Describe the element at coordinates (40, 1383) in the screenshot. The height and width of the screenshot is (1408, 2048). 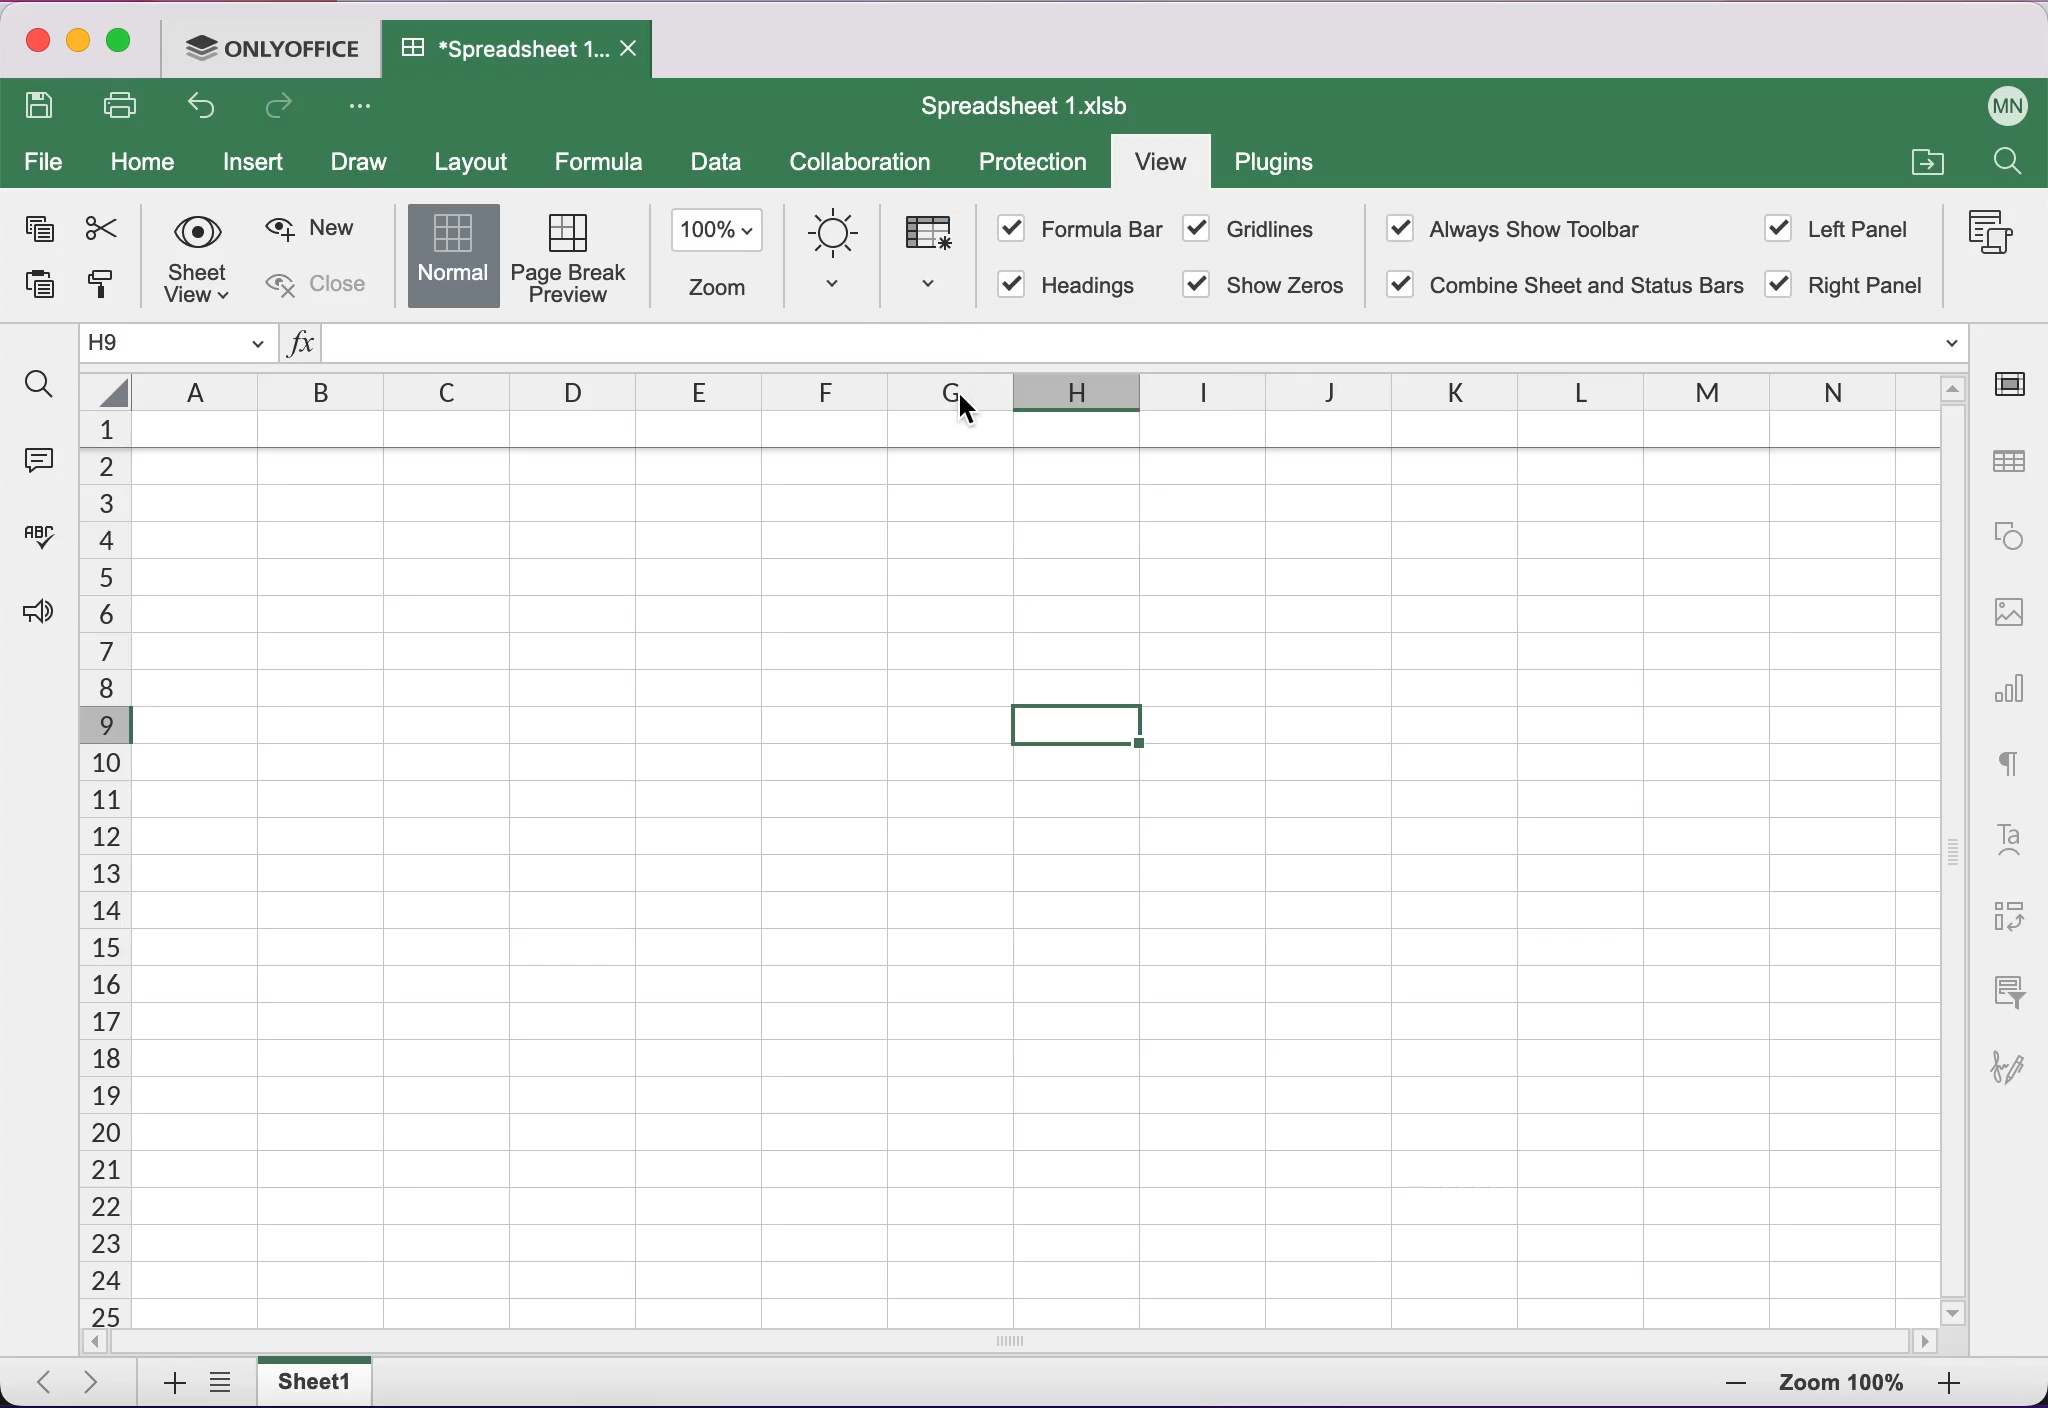
I see `previous tab` at that location.